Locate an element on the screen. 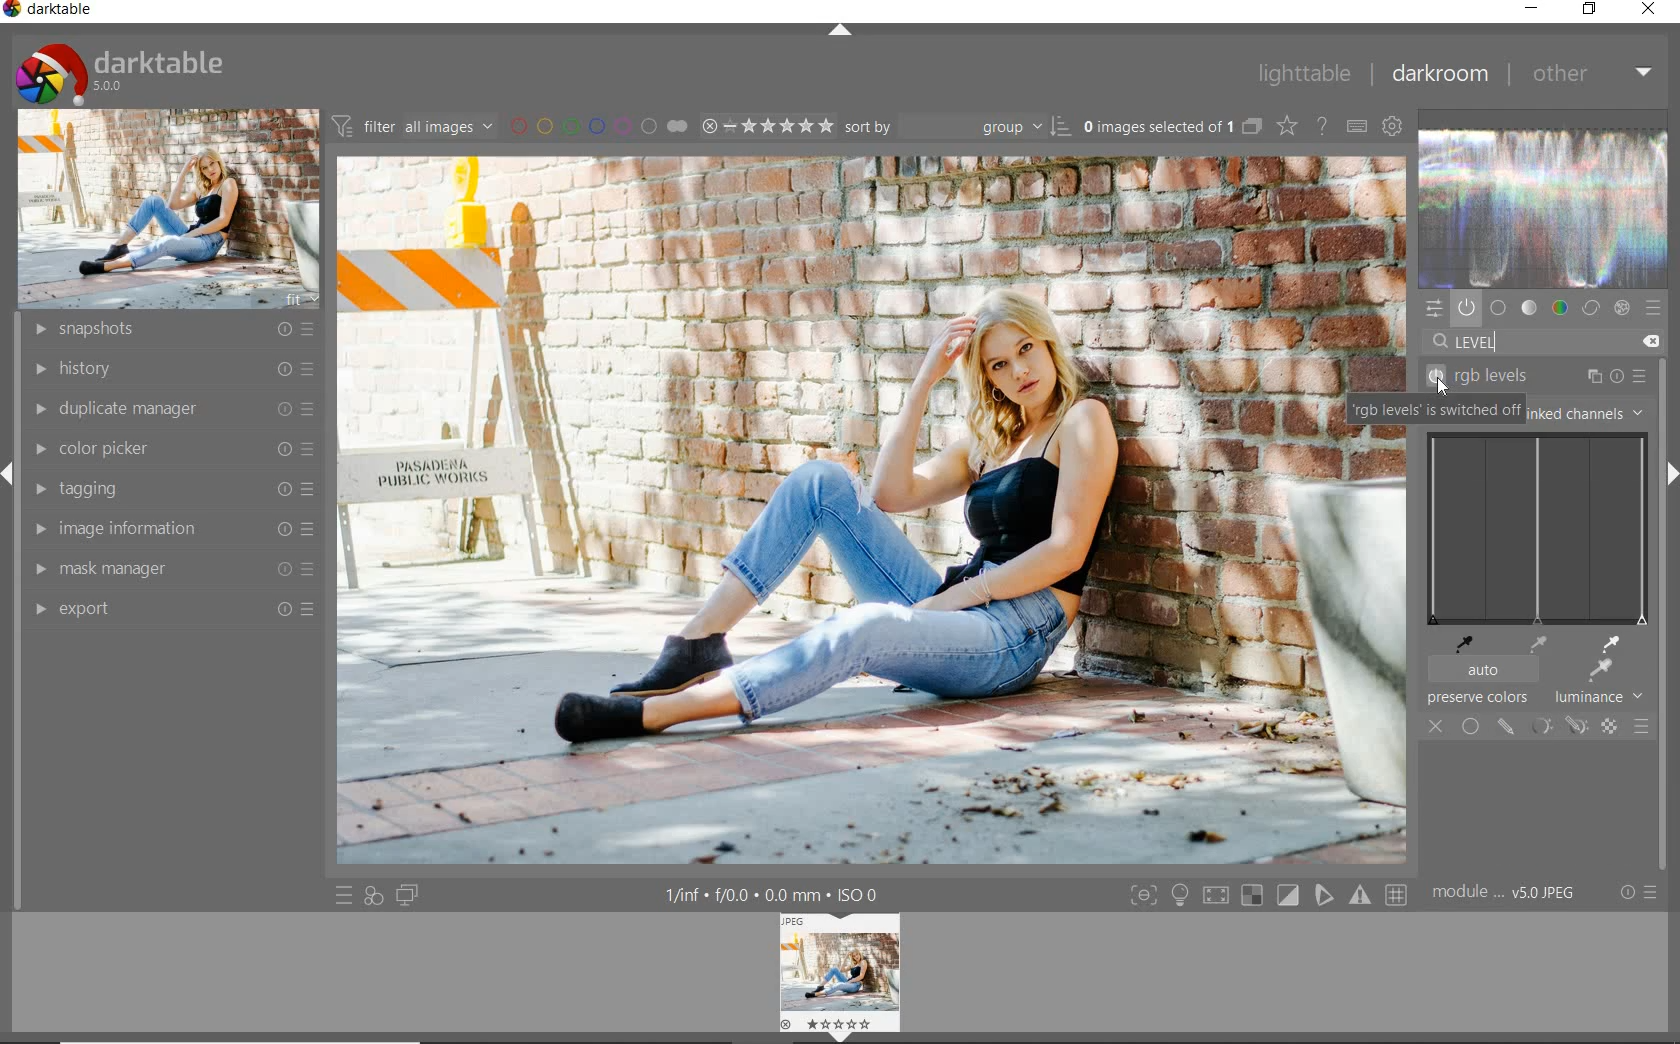 The height and width of the screenshot is (1044, 1680). reset or presets & preferences is located at coordinates (1642, 893).